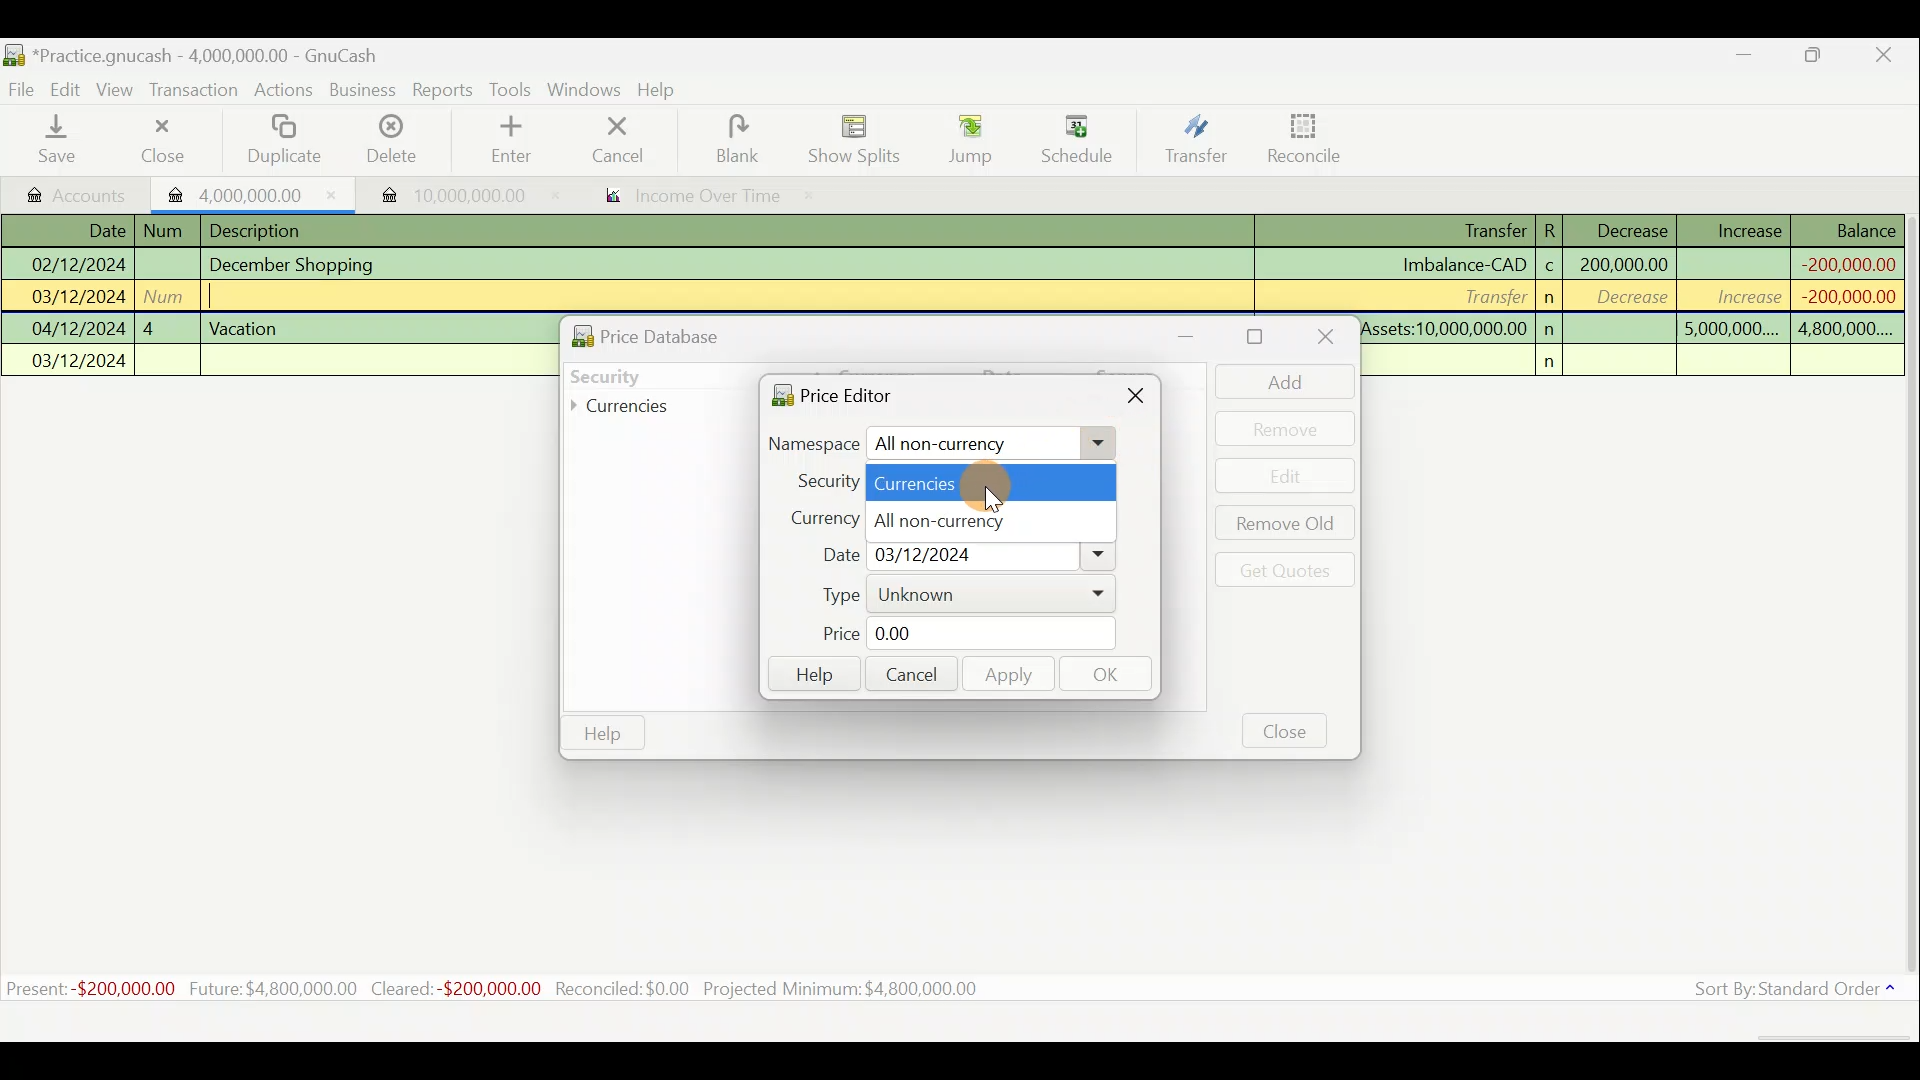 The height and width of the screenshot is (1080, 1920). What do you see at coordinates (603, 734) in the screenshot?
I see `Help` at bounding box center [603, 734].